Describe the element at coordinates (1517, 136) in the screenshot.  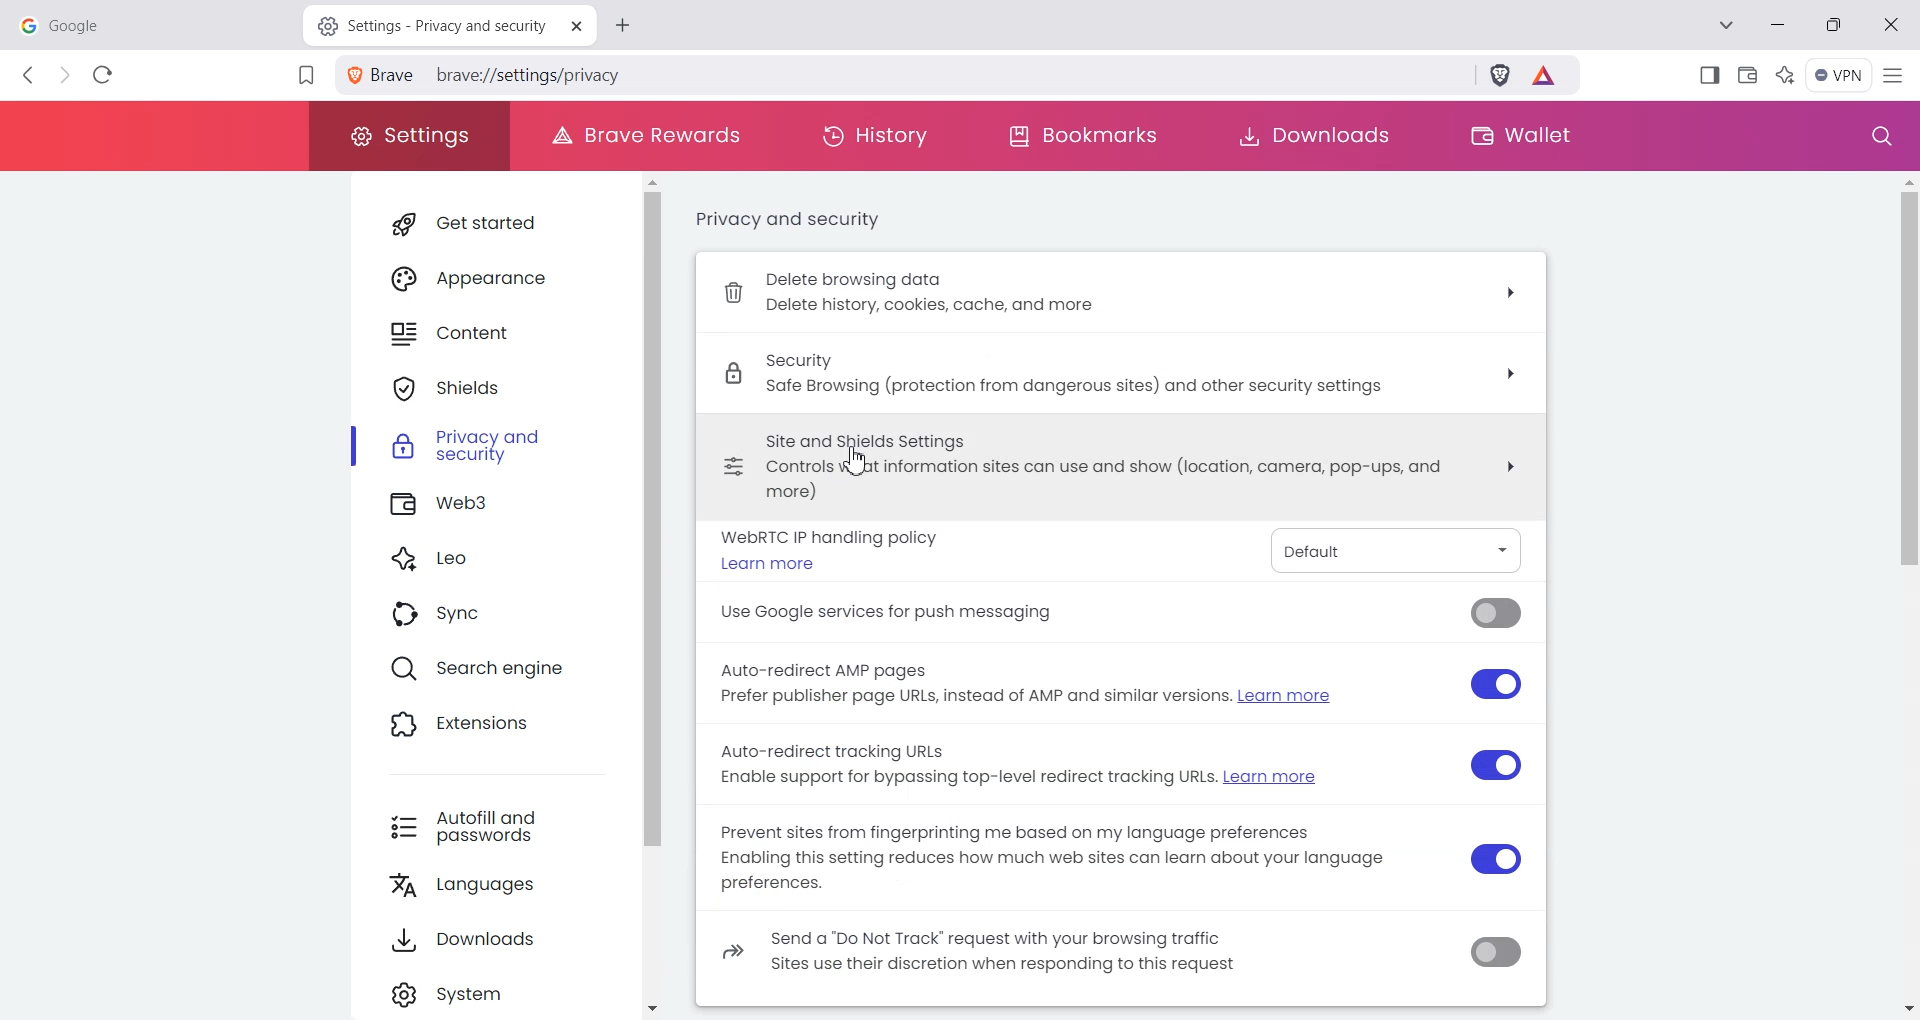
I see `Wallet` at that location.